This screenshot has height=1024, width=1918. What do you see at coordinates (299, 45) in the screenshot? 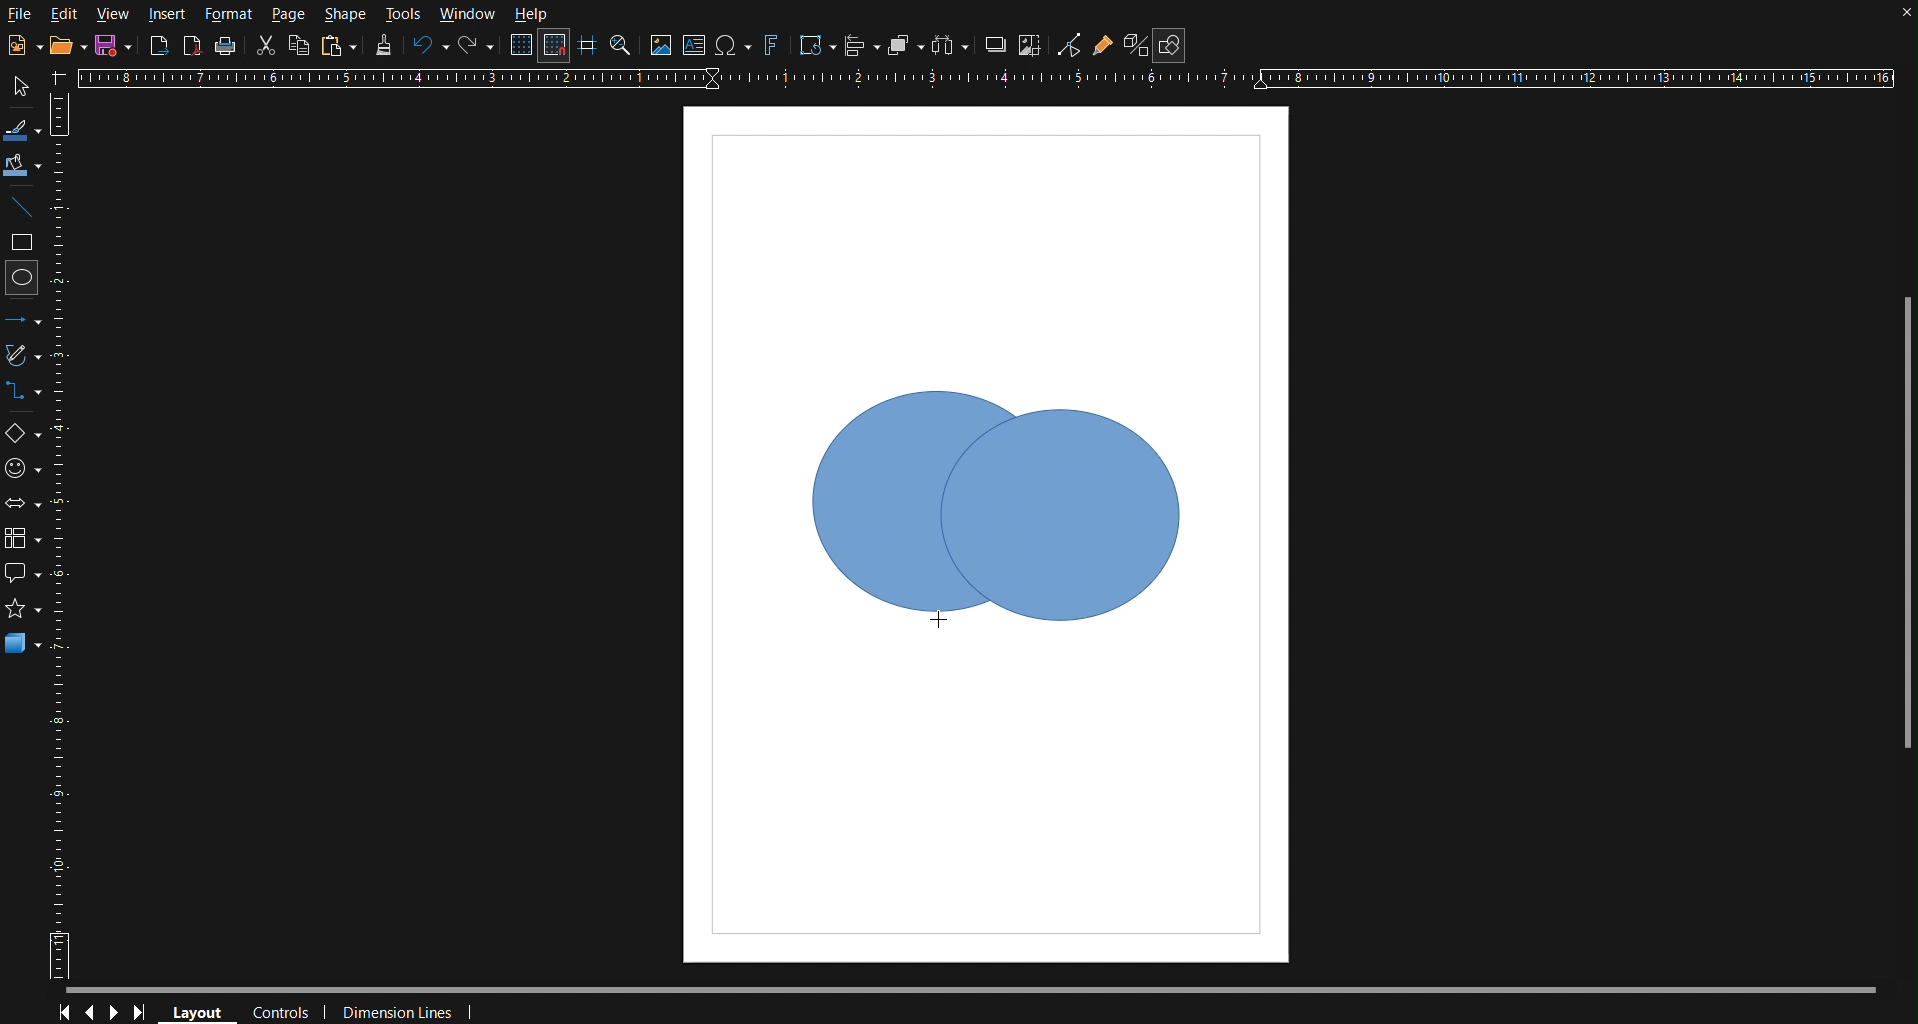
I see `Copy` at bounding box center [299, 45].